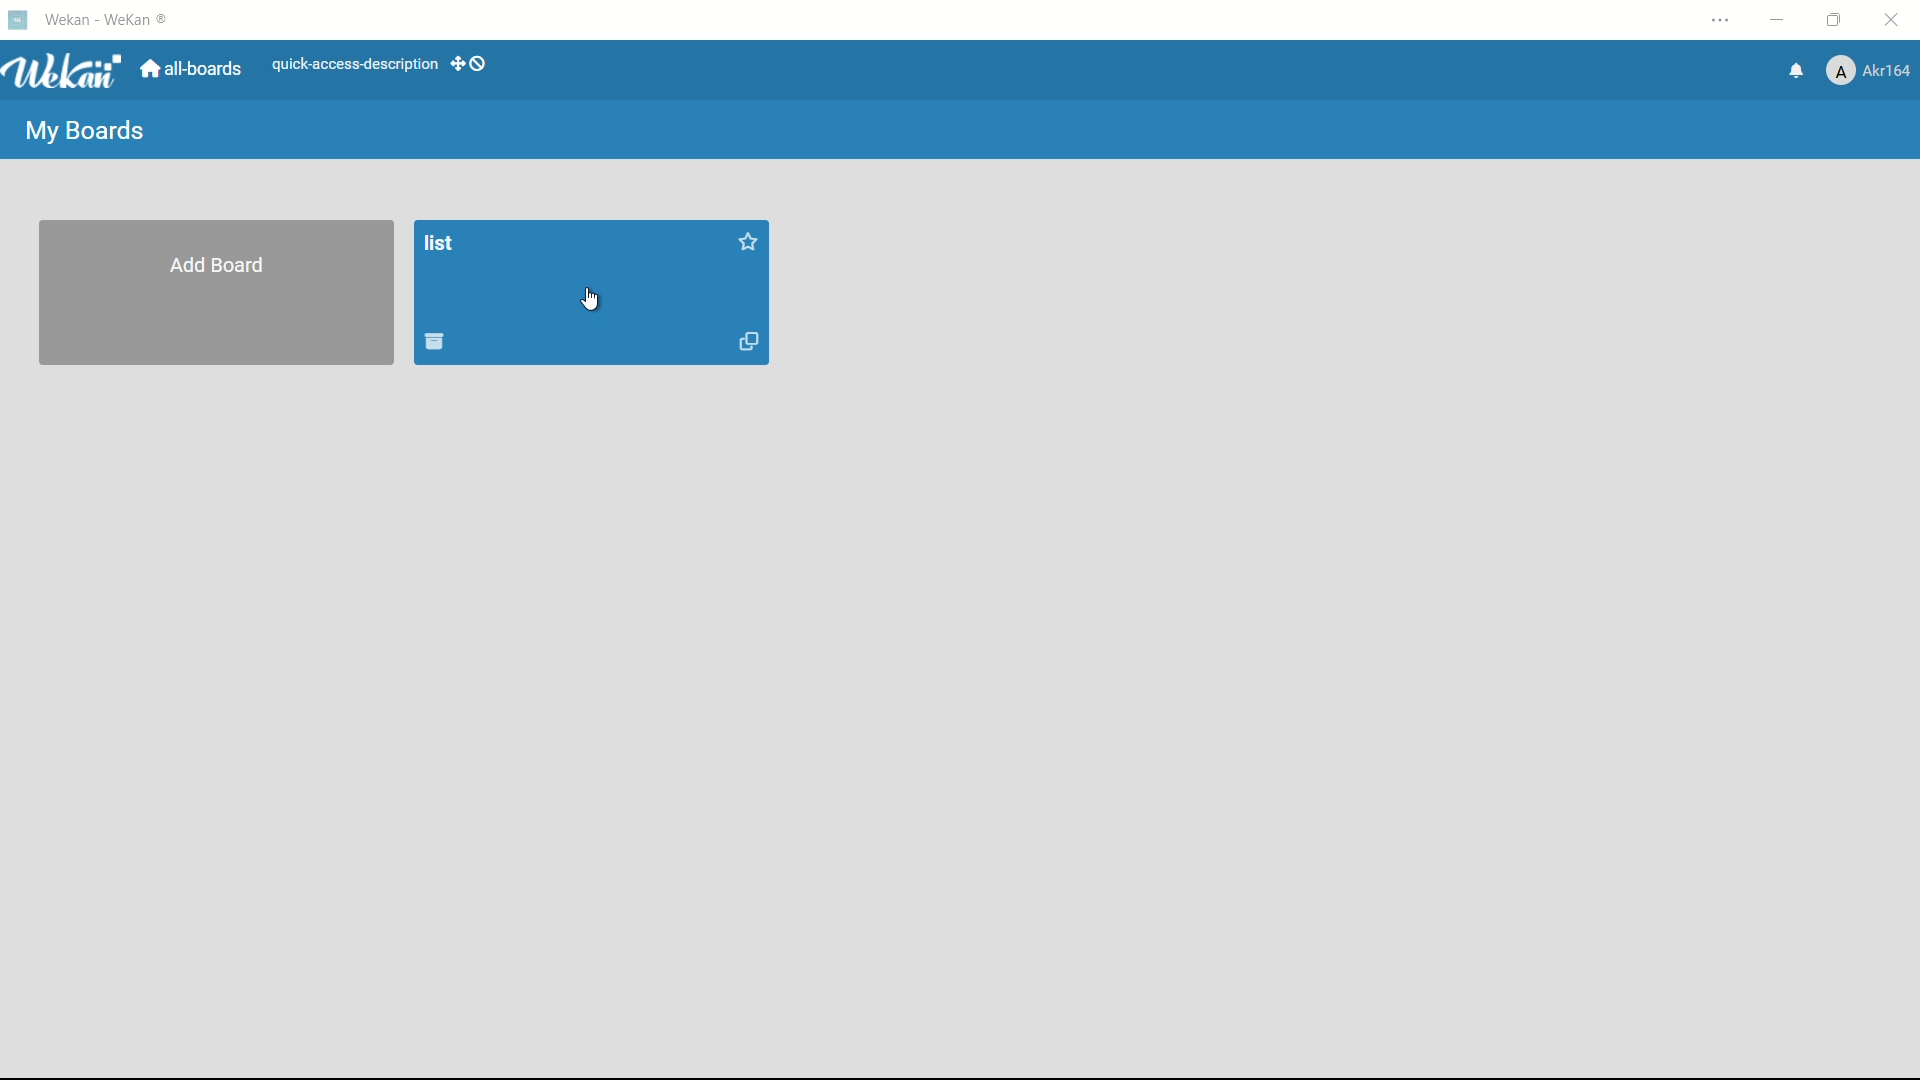 This screenshot has height=1080, width=1920. Describe the element at coordinates (1778, 22) in the screenshot. I see `minimize` at that location.